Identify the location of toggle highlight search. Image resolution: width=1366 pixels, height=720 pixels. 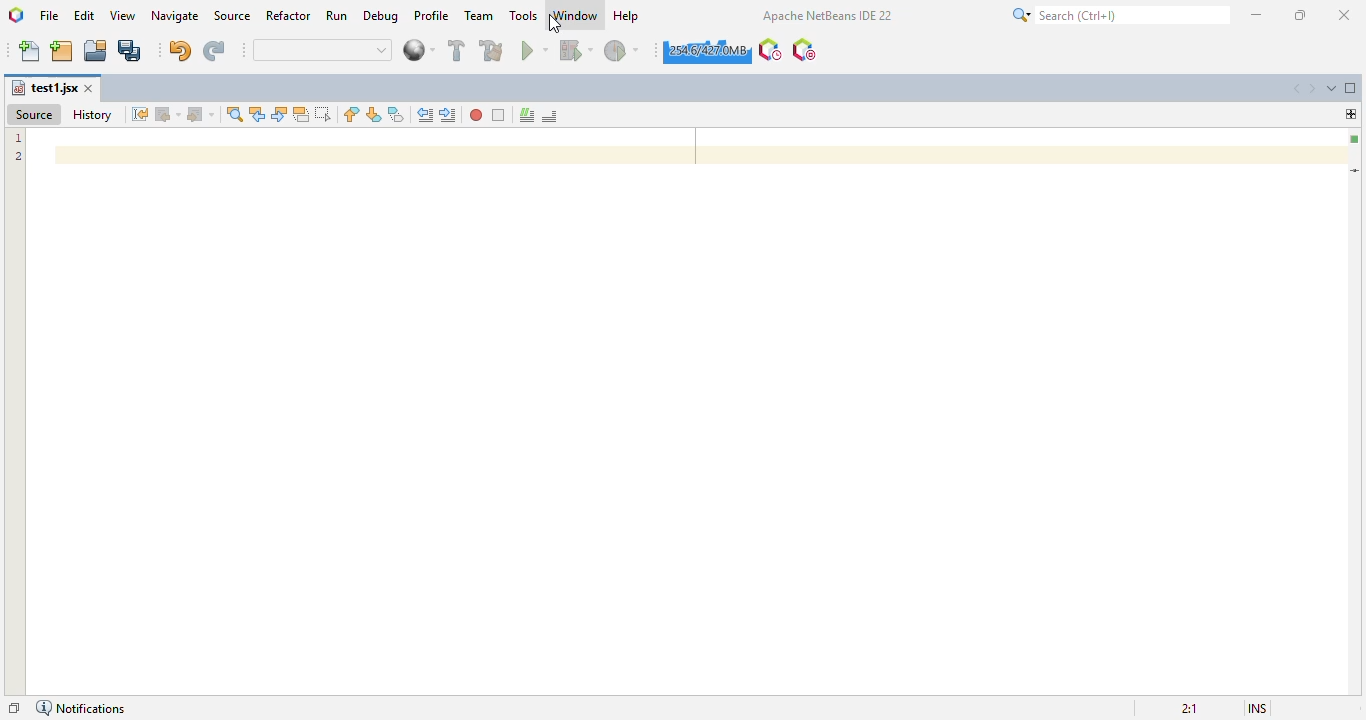
(301, 115).